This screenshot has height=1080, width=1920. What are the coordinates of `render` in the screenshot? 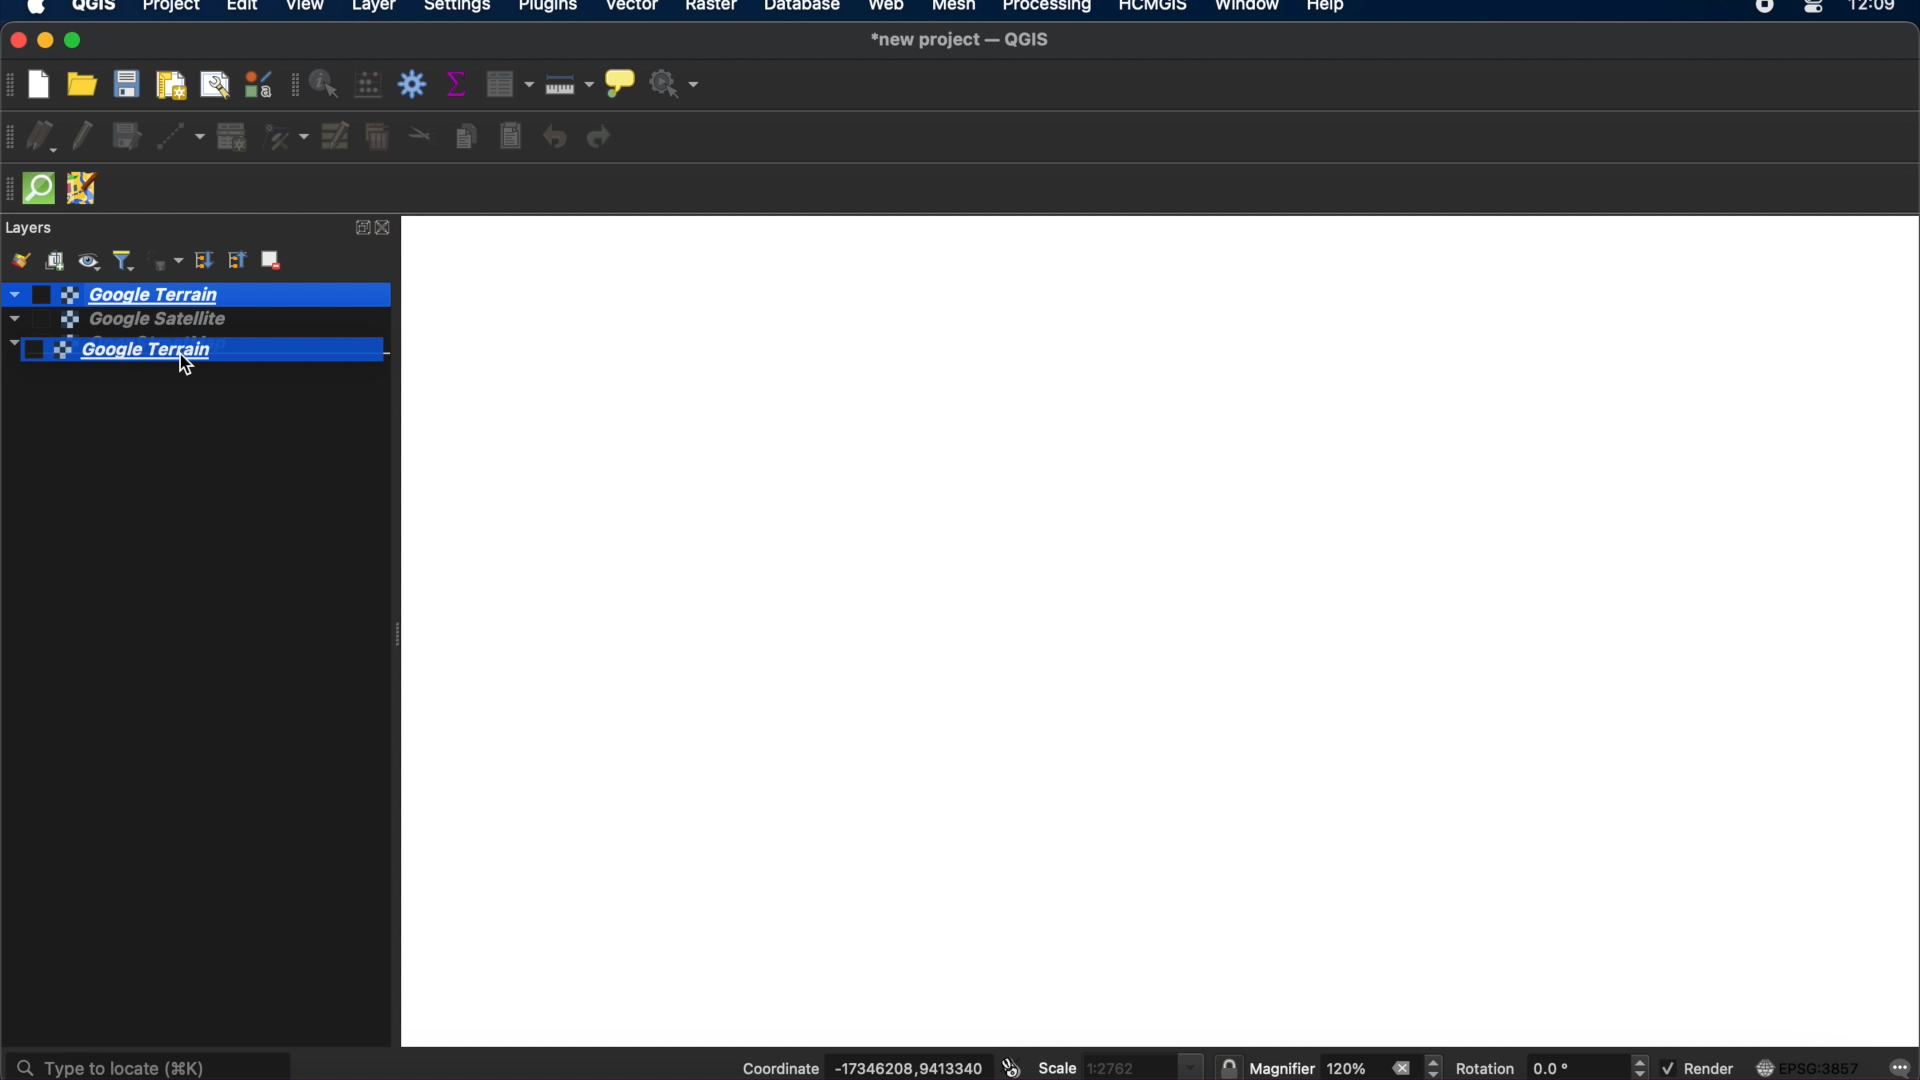 It's located at (1697, 1068).